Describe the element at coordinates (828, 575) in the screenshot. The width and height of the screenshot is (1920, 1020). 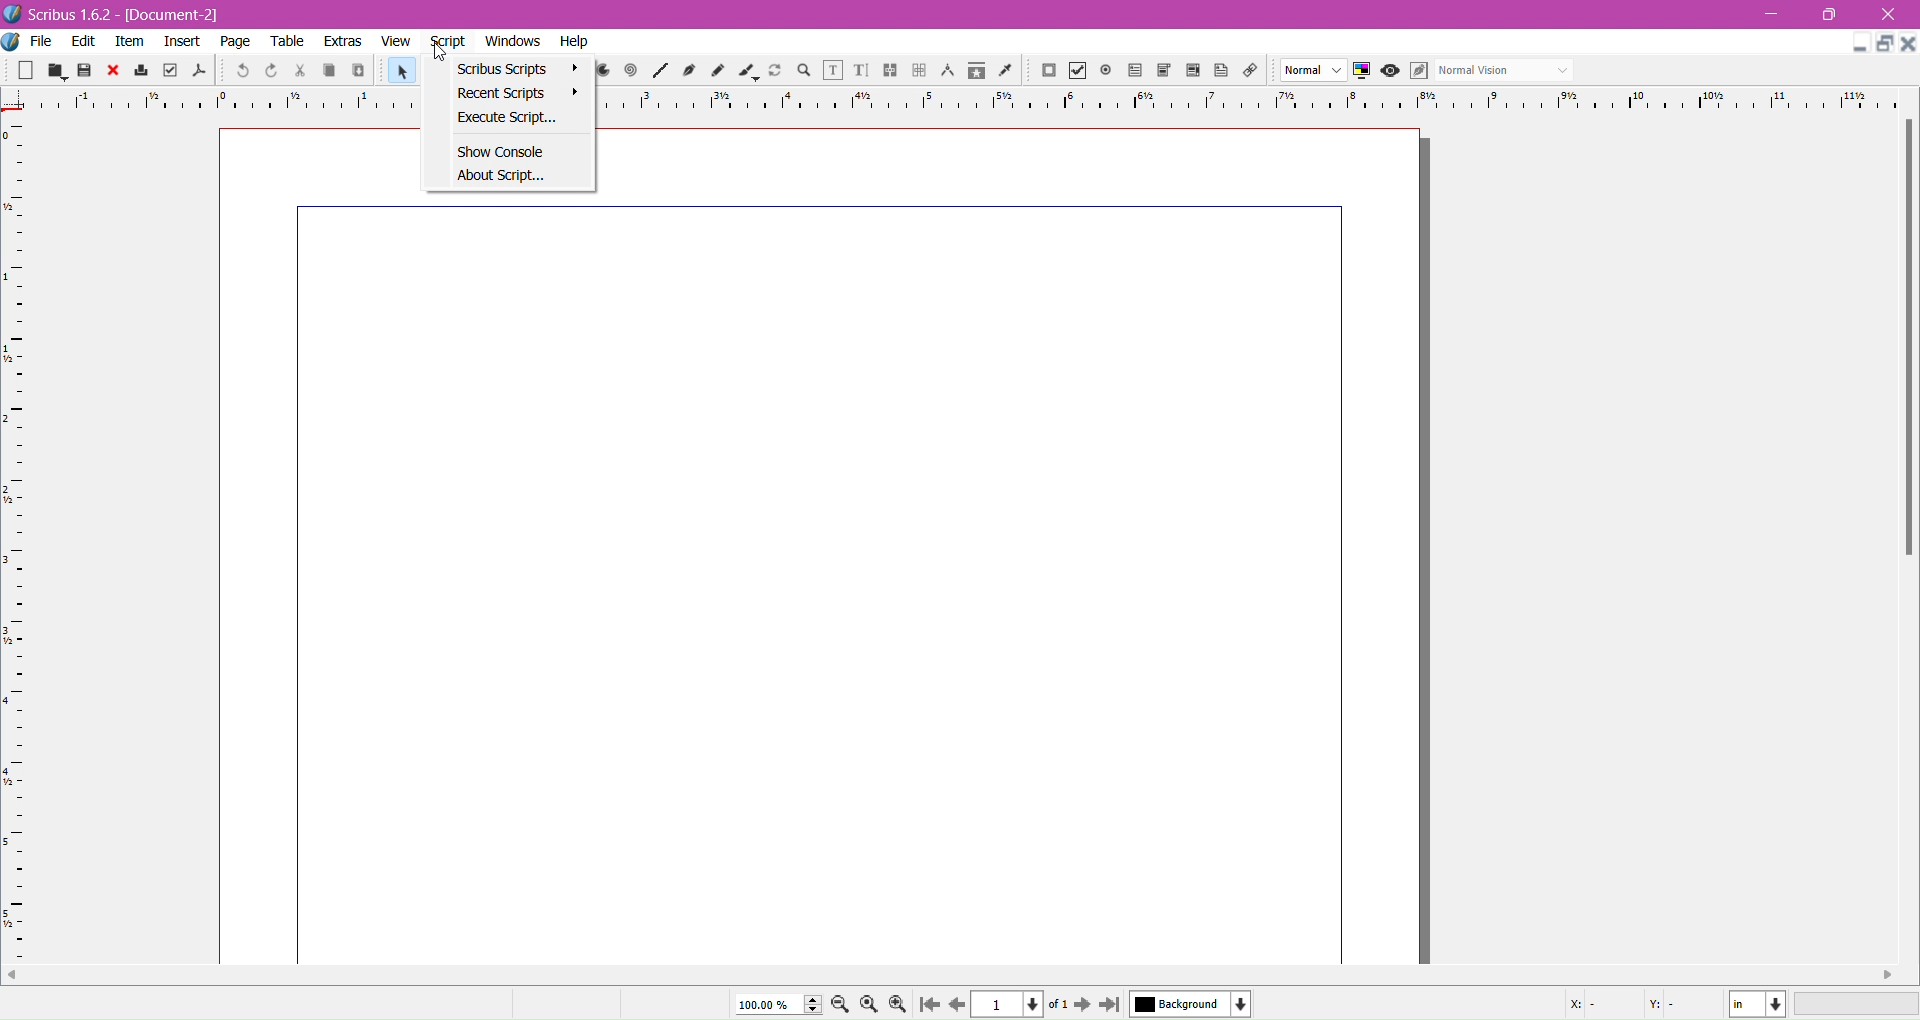
I see `Current page` at that location.